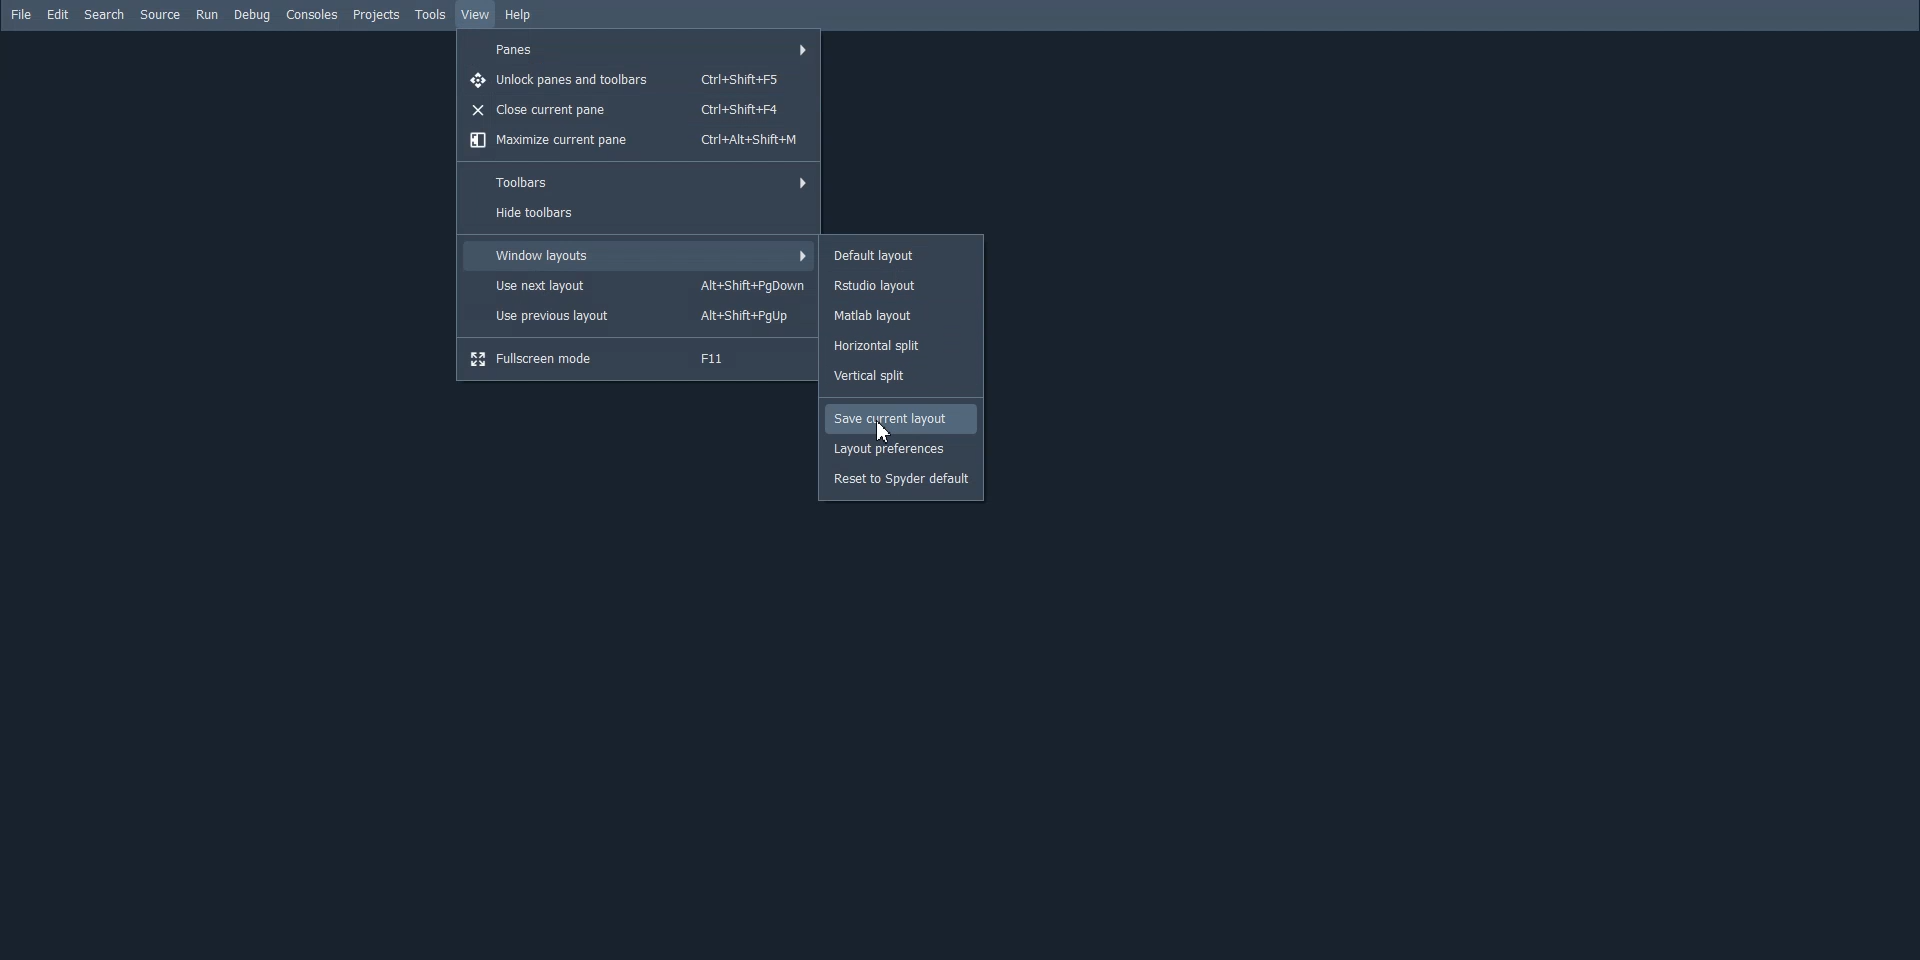 This screenshot has width=1920, height=960. Describe the element at coordinates (312, 14) in the screenshot. I see `Consoles` at that location.